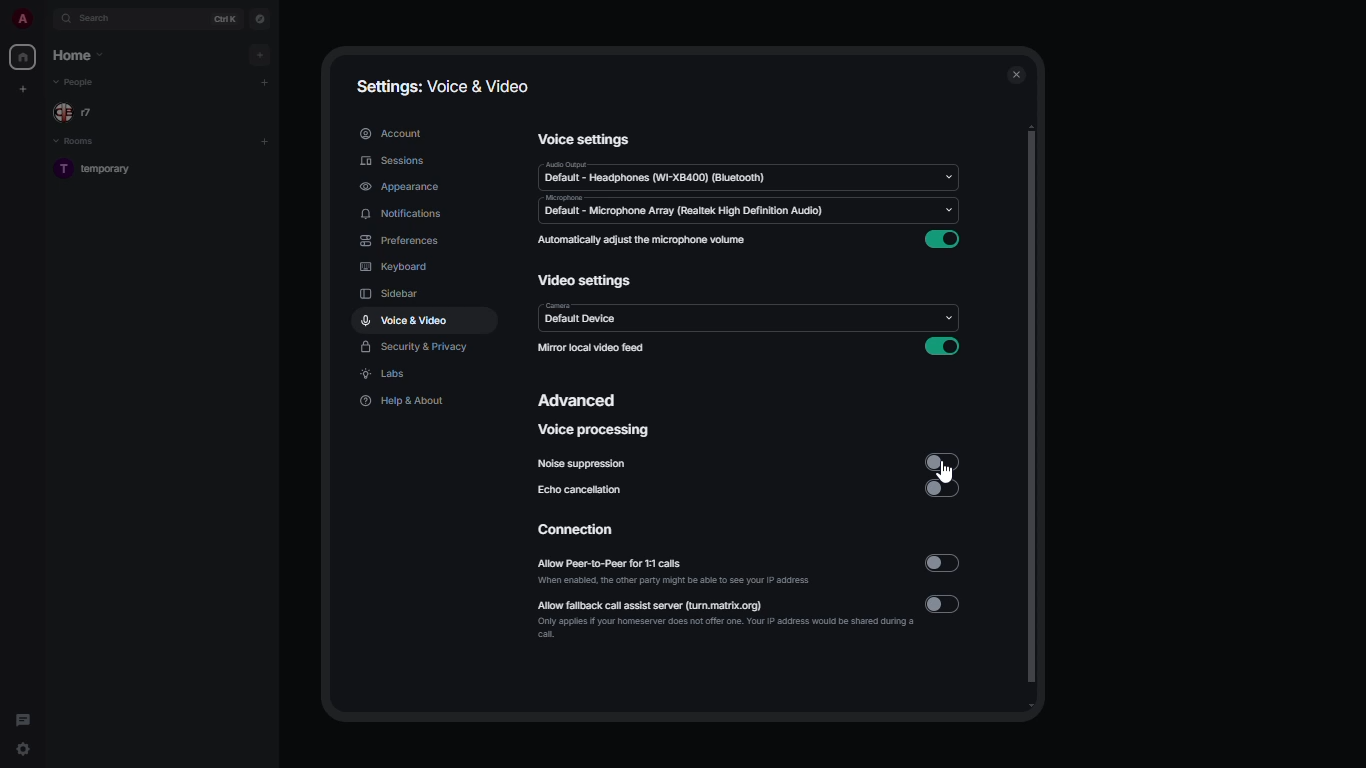 The image size is (1366, 768). What do you see at coordinates (659, 174) in the screenshot?
I see `audio default` at bounding box center [659, 174].